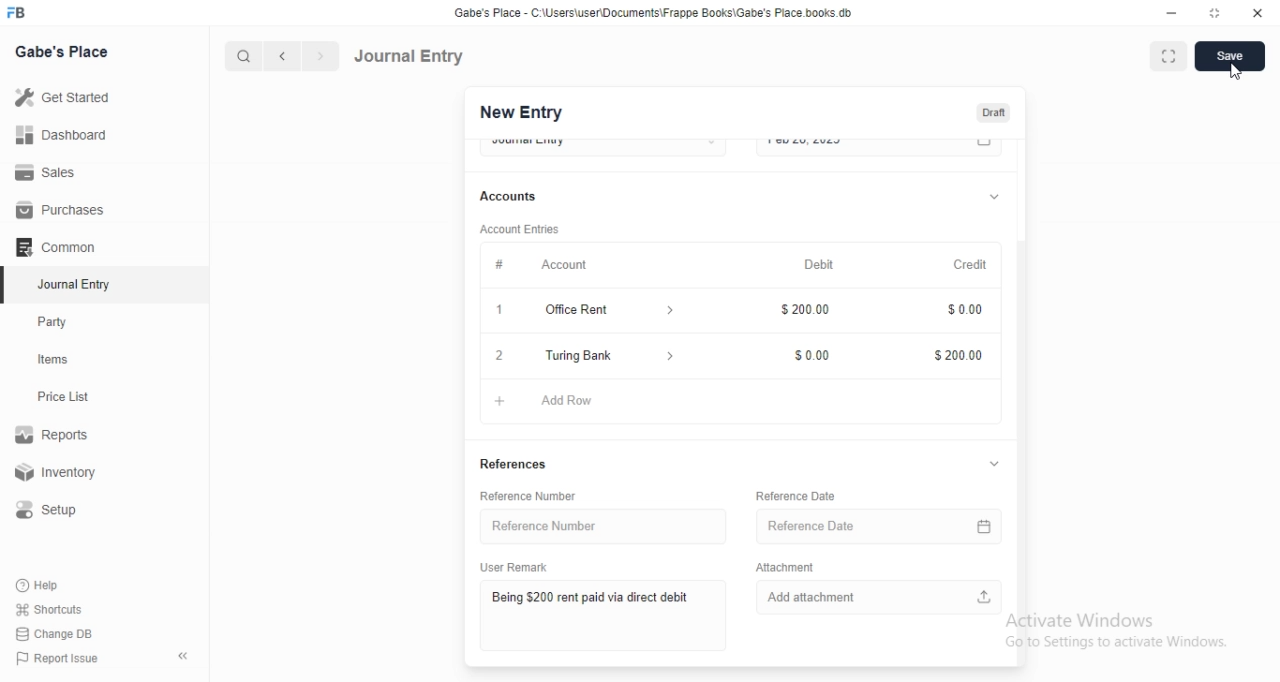  Describe the element at coordinates (41, 585) in the screenshot. I see `Help` at that location.